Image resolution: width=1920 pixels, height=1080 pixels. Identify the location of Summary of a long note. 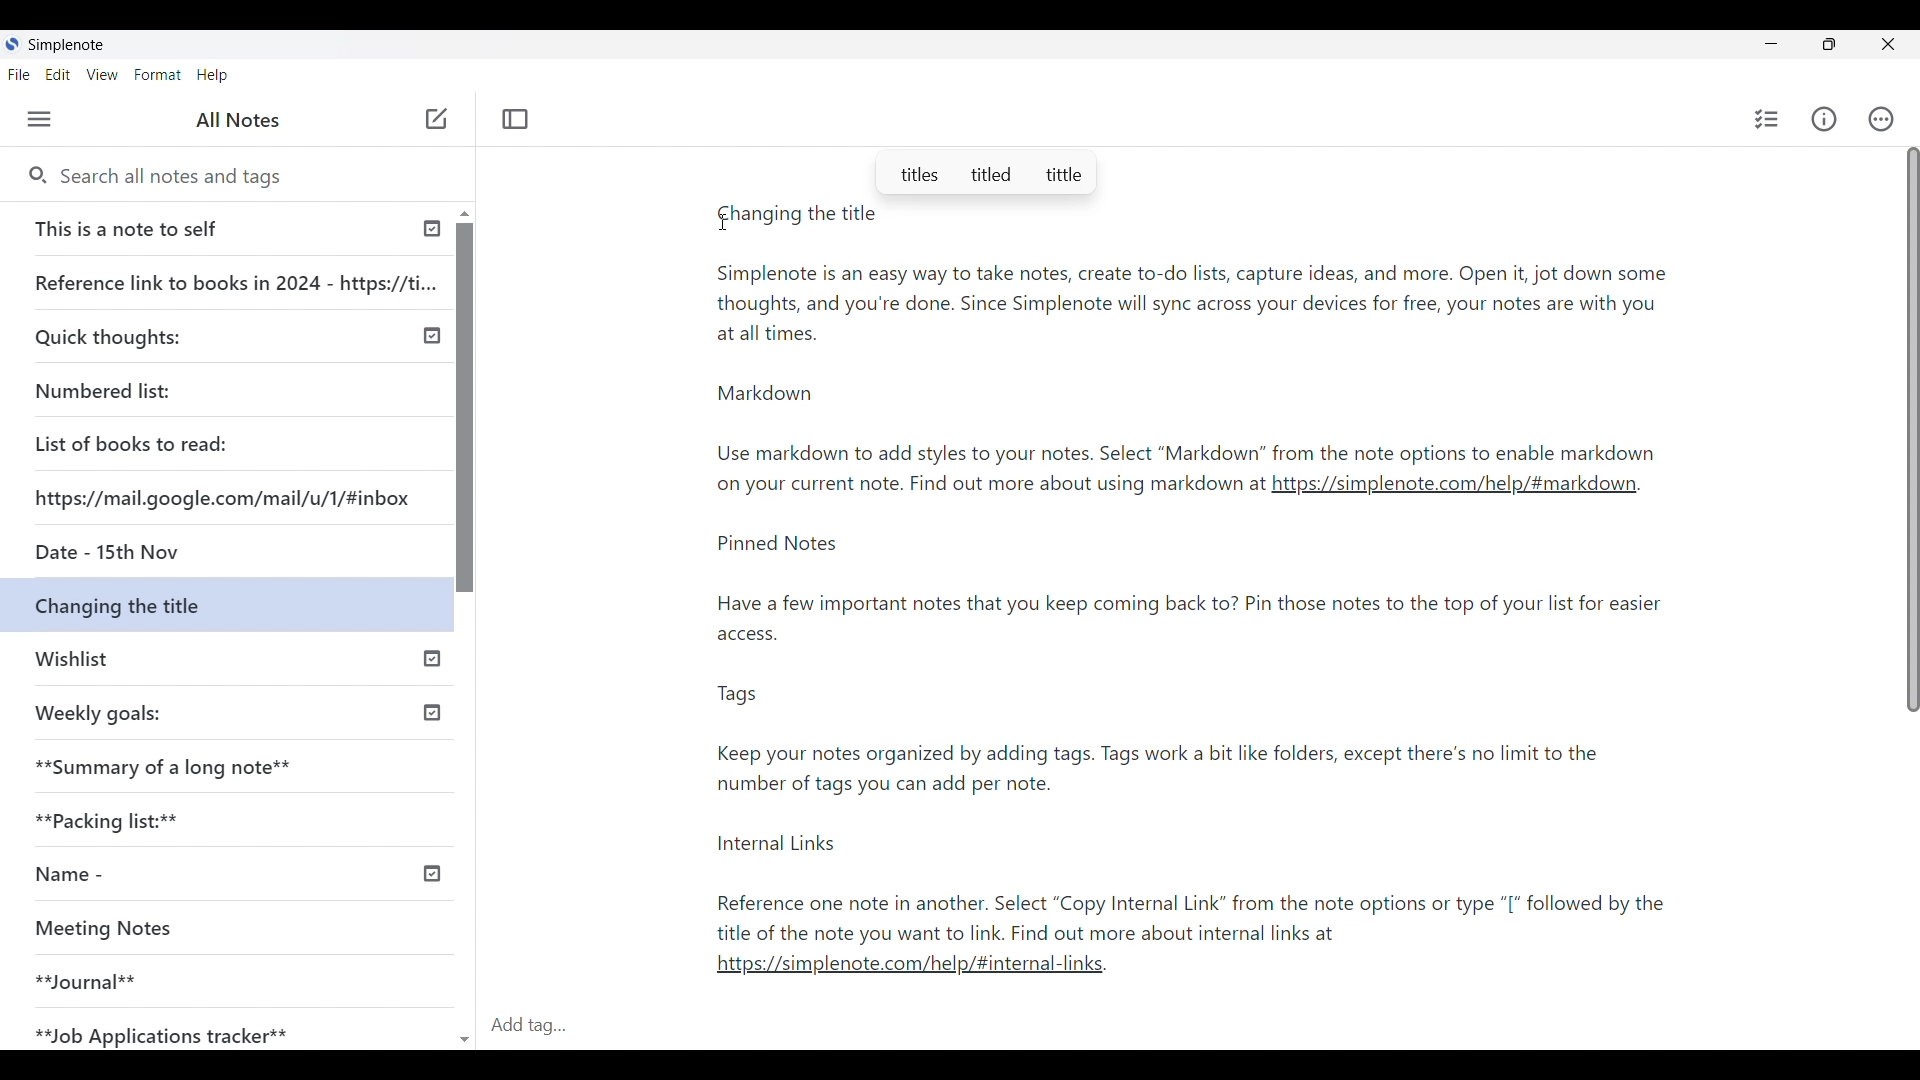
(165, 766).